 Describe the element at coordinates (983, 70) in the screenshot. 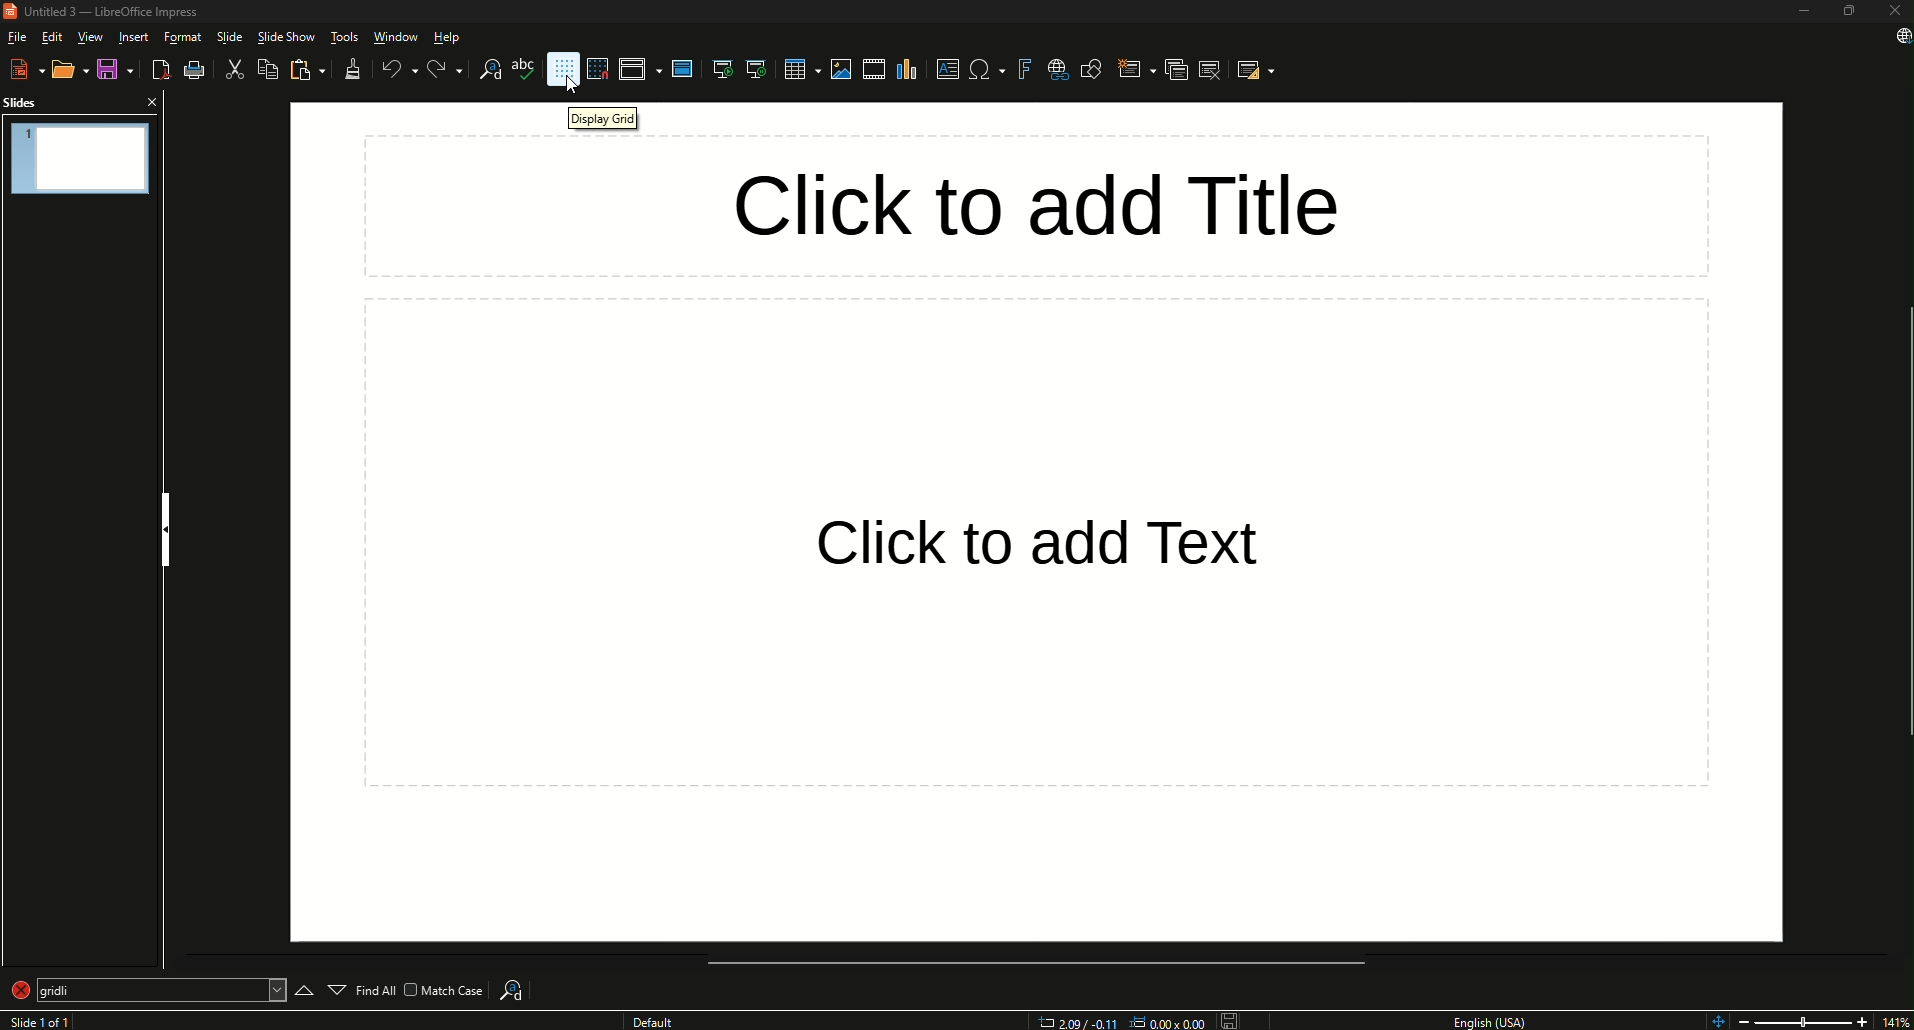

I see `Insert special characters` at that location.